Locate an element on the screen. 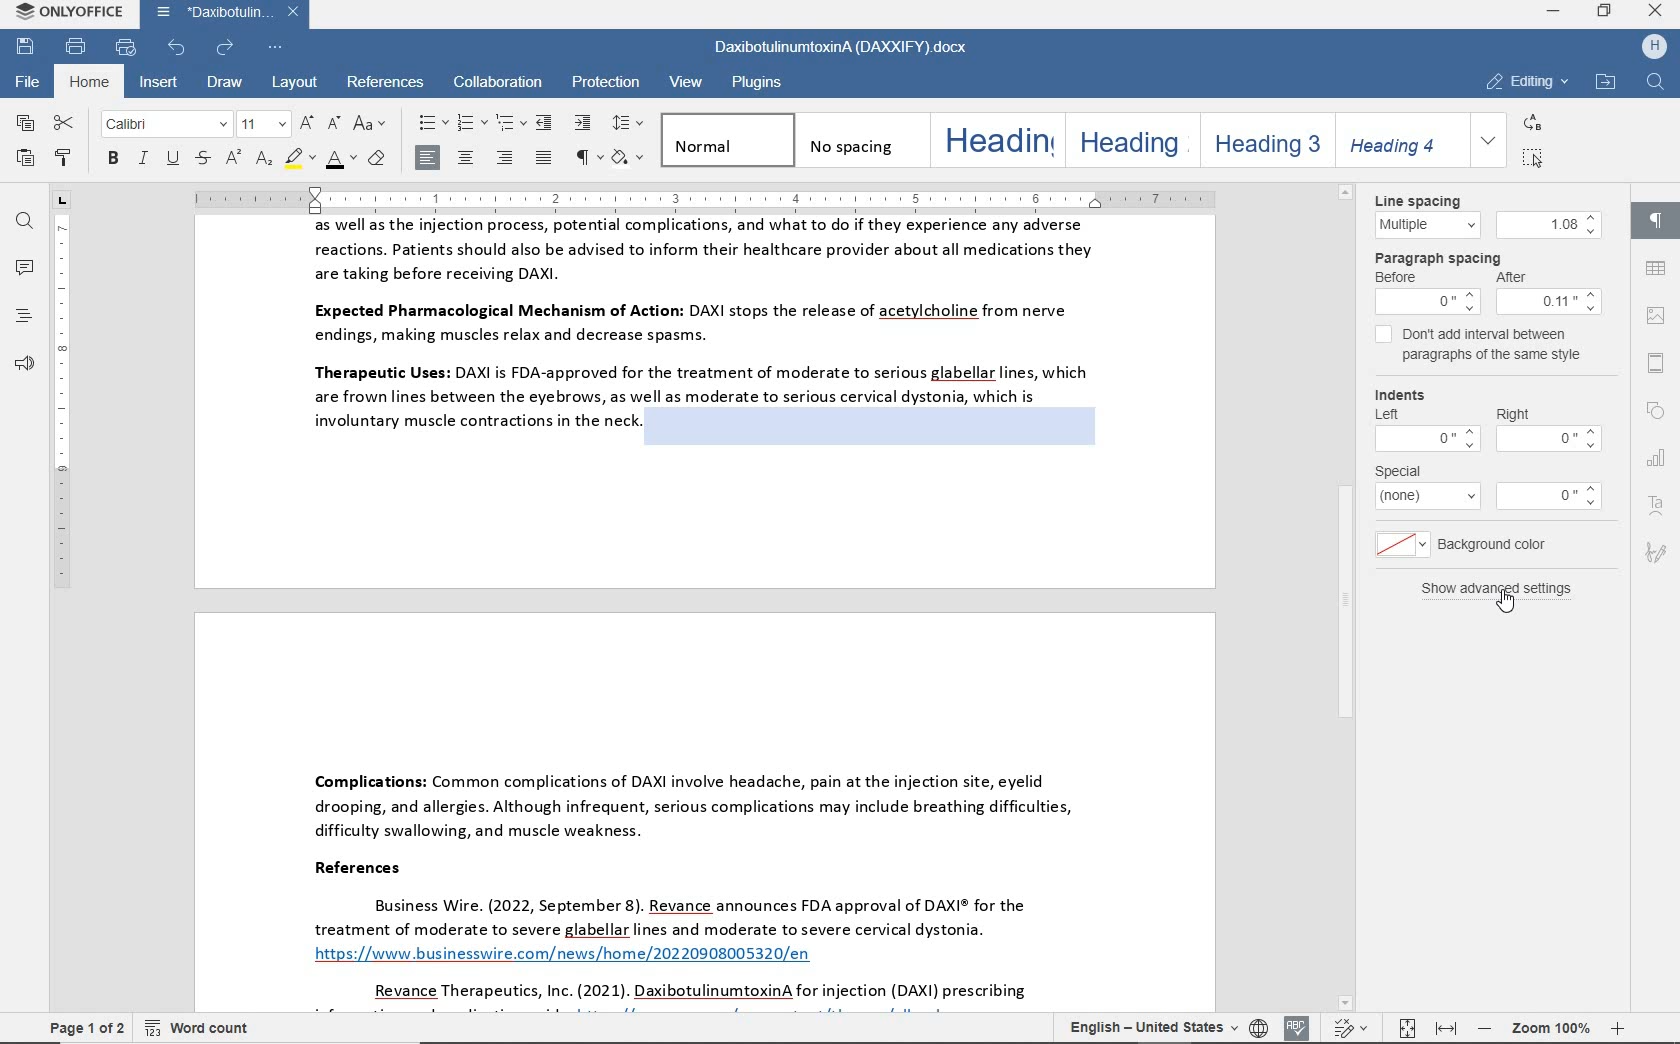  highlighted is located at coordinates (870, 427).